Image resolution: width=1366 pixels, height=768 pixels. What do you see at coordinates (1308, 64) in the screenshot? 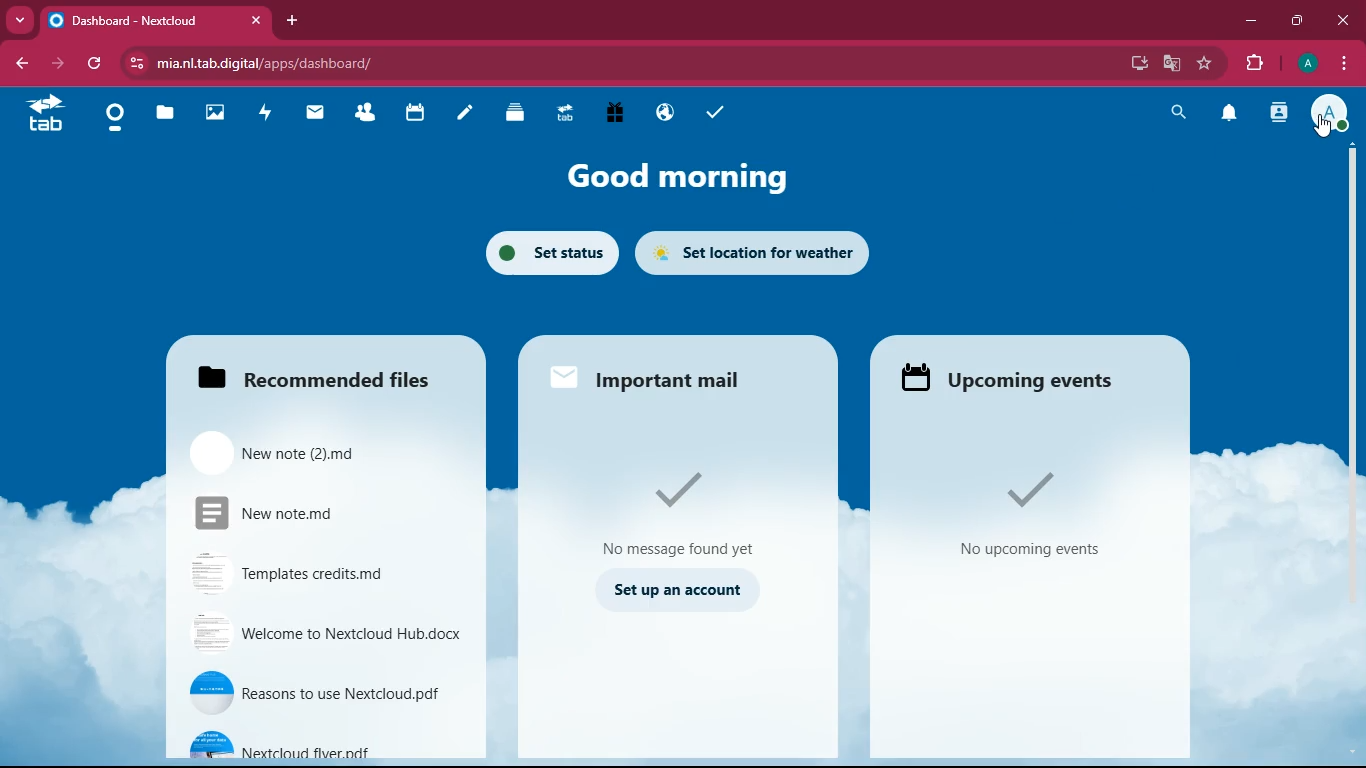
I see `profile` at bounding box center [1308, 64].